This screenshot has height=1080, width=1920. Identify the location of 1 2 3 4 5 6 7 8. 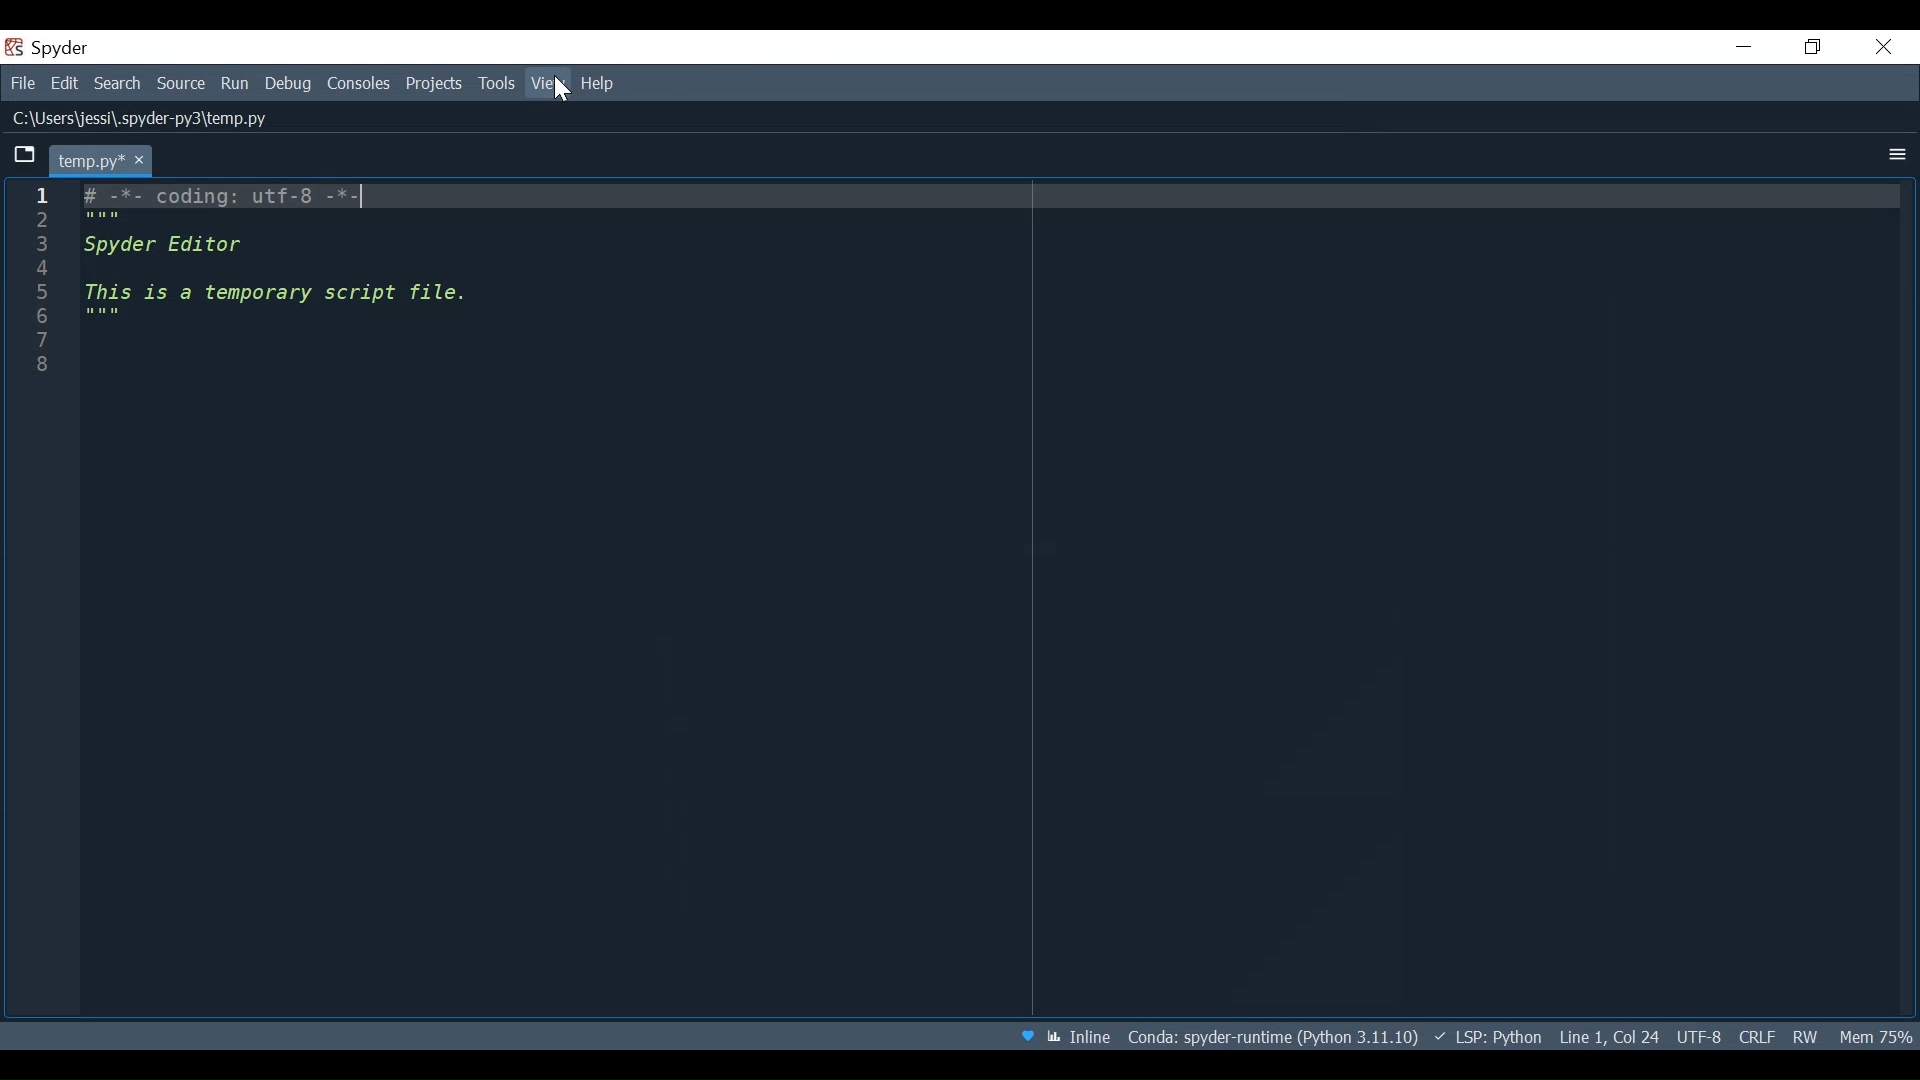
(42, 285).